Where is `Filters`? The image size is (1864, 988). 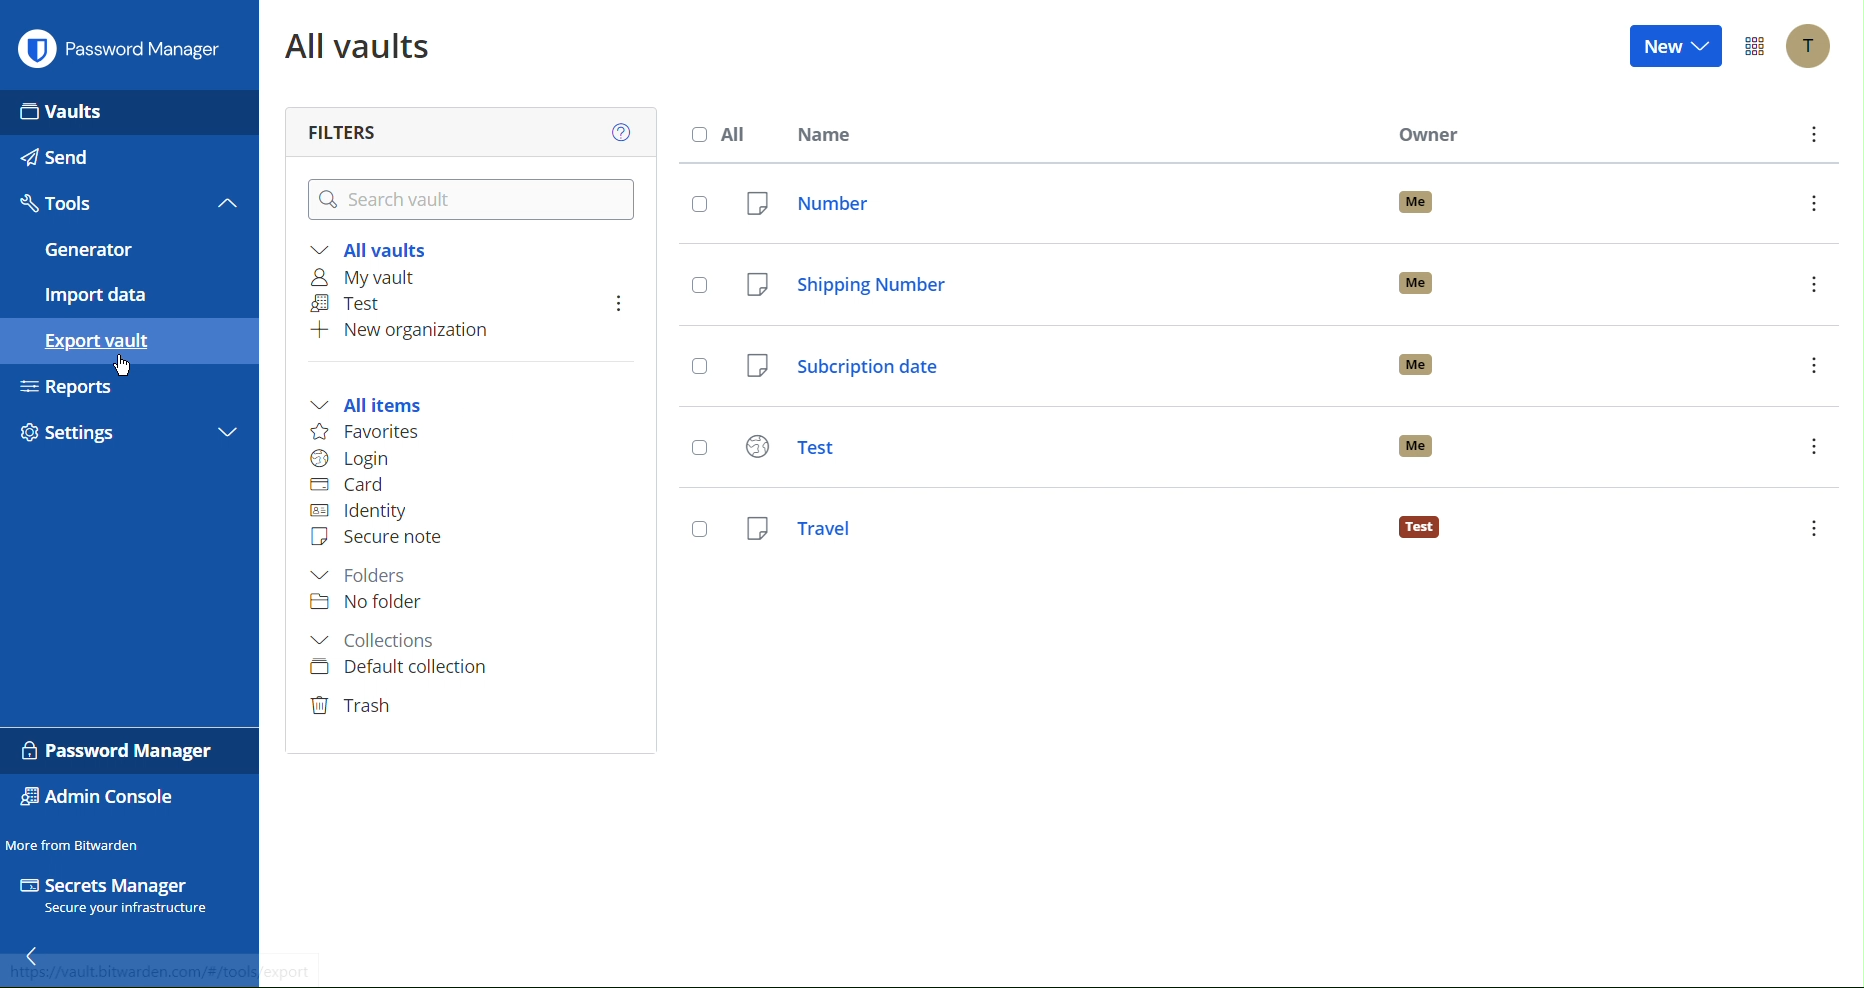
Filters is located at coordinates (343, 133).